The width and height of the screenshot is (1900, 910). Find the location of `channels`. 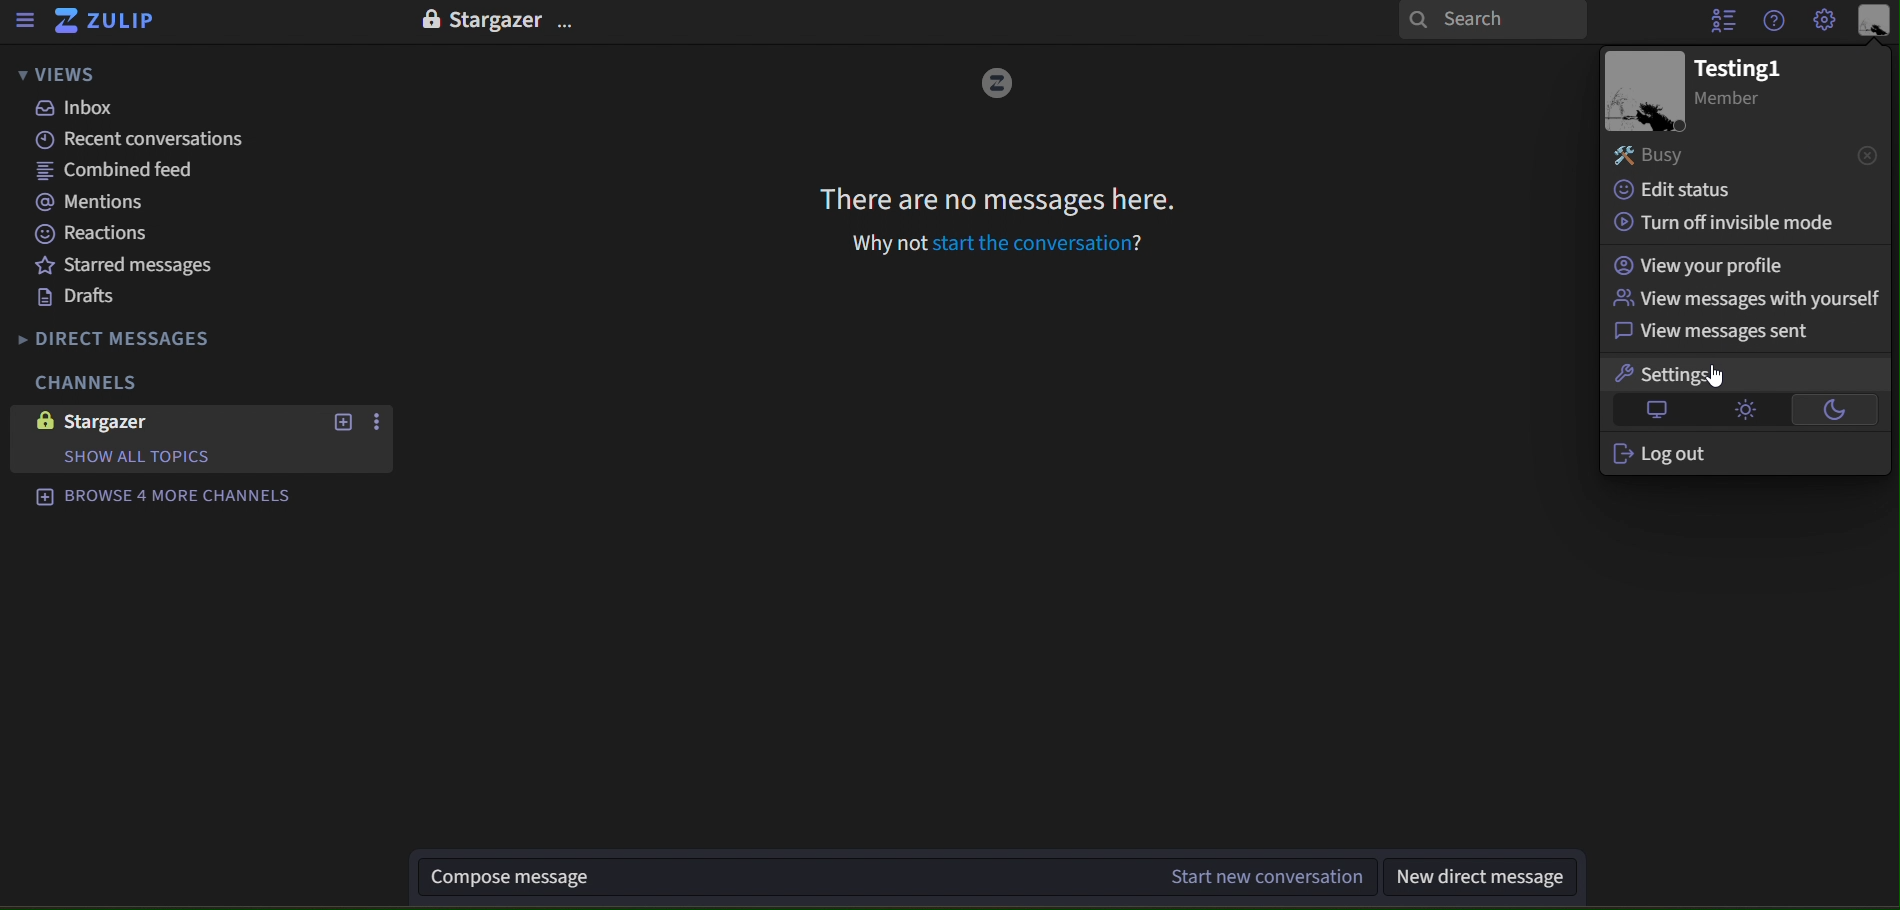

channels is located at coordinates (100, 380).